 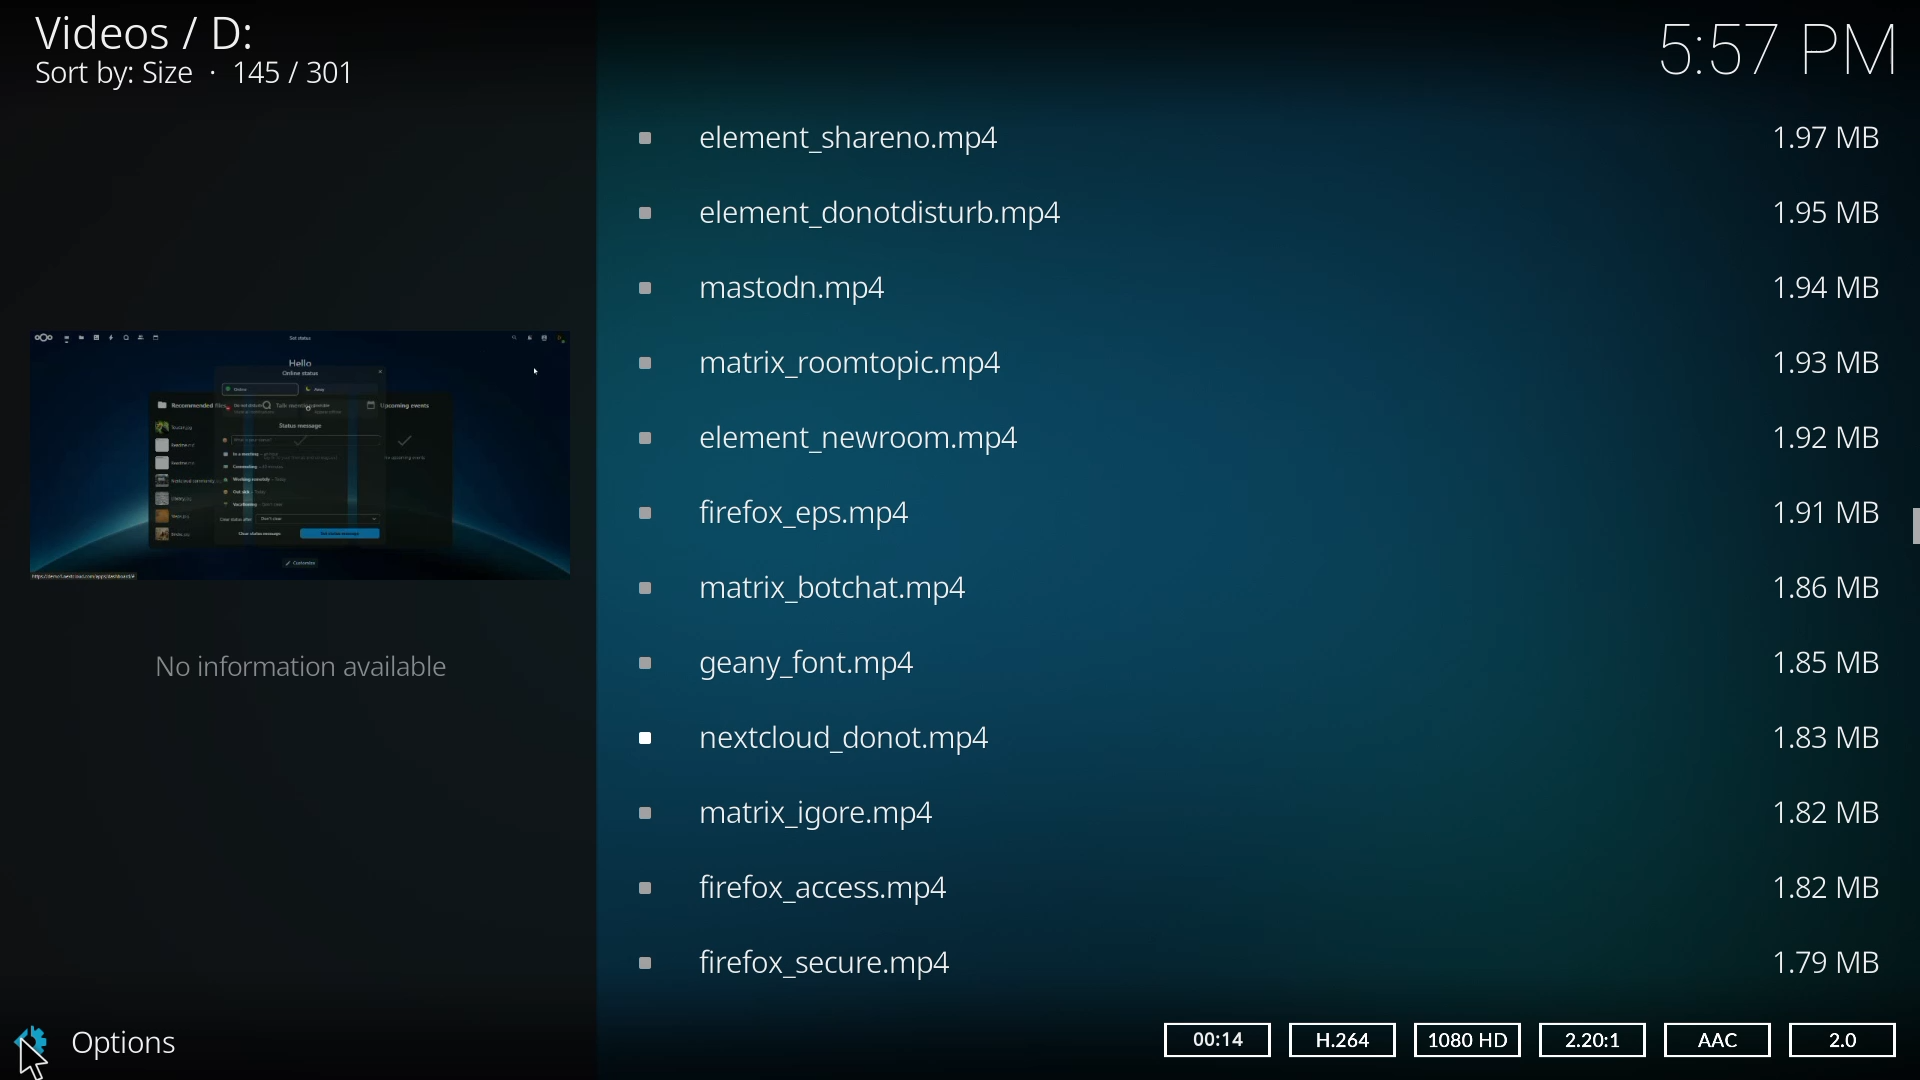 What do you see at coordinates (854, 211) in the screenshot?
I see `video` at bounding box center [854, 211].